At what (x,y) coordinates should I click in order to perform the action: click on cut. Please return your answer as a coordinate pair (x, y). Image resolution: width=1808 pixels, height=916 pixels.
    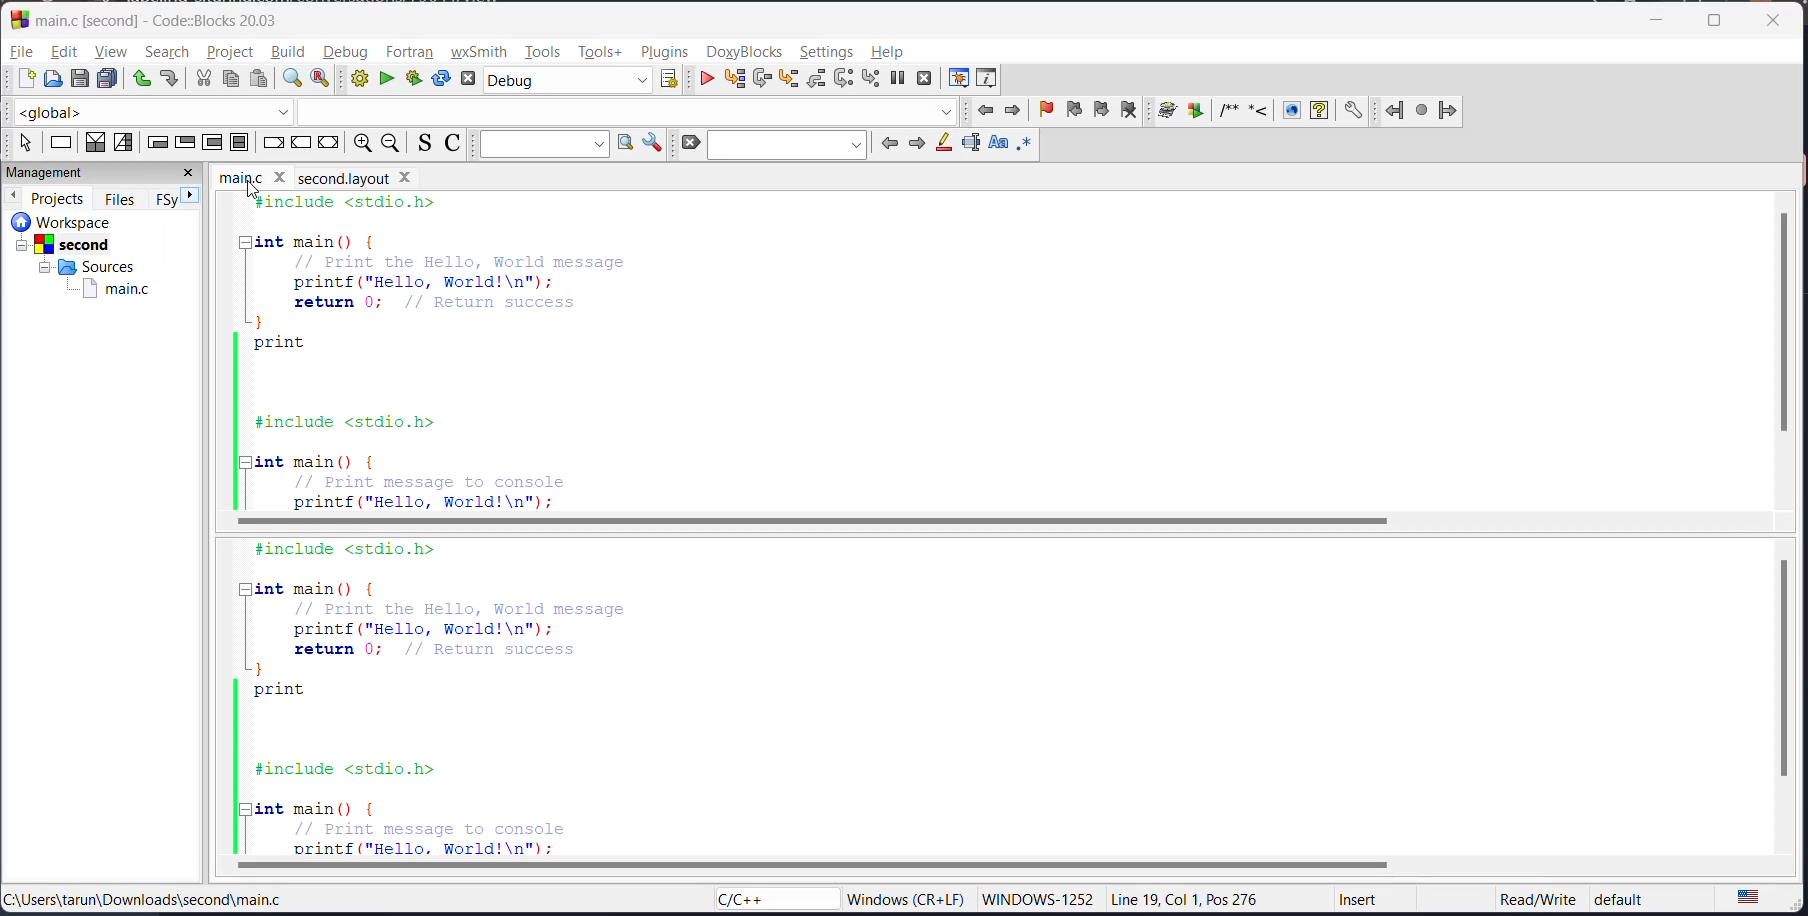
    Looking at the image, I should click on (202, 79).